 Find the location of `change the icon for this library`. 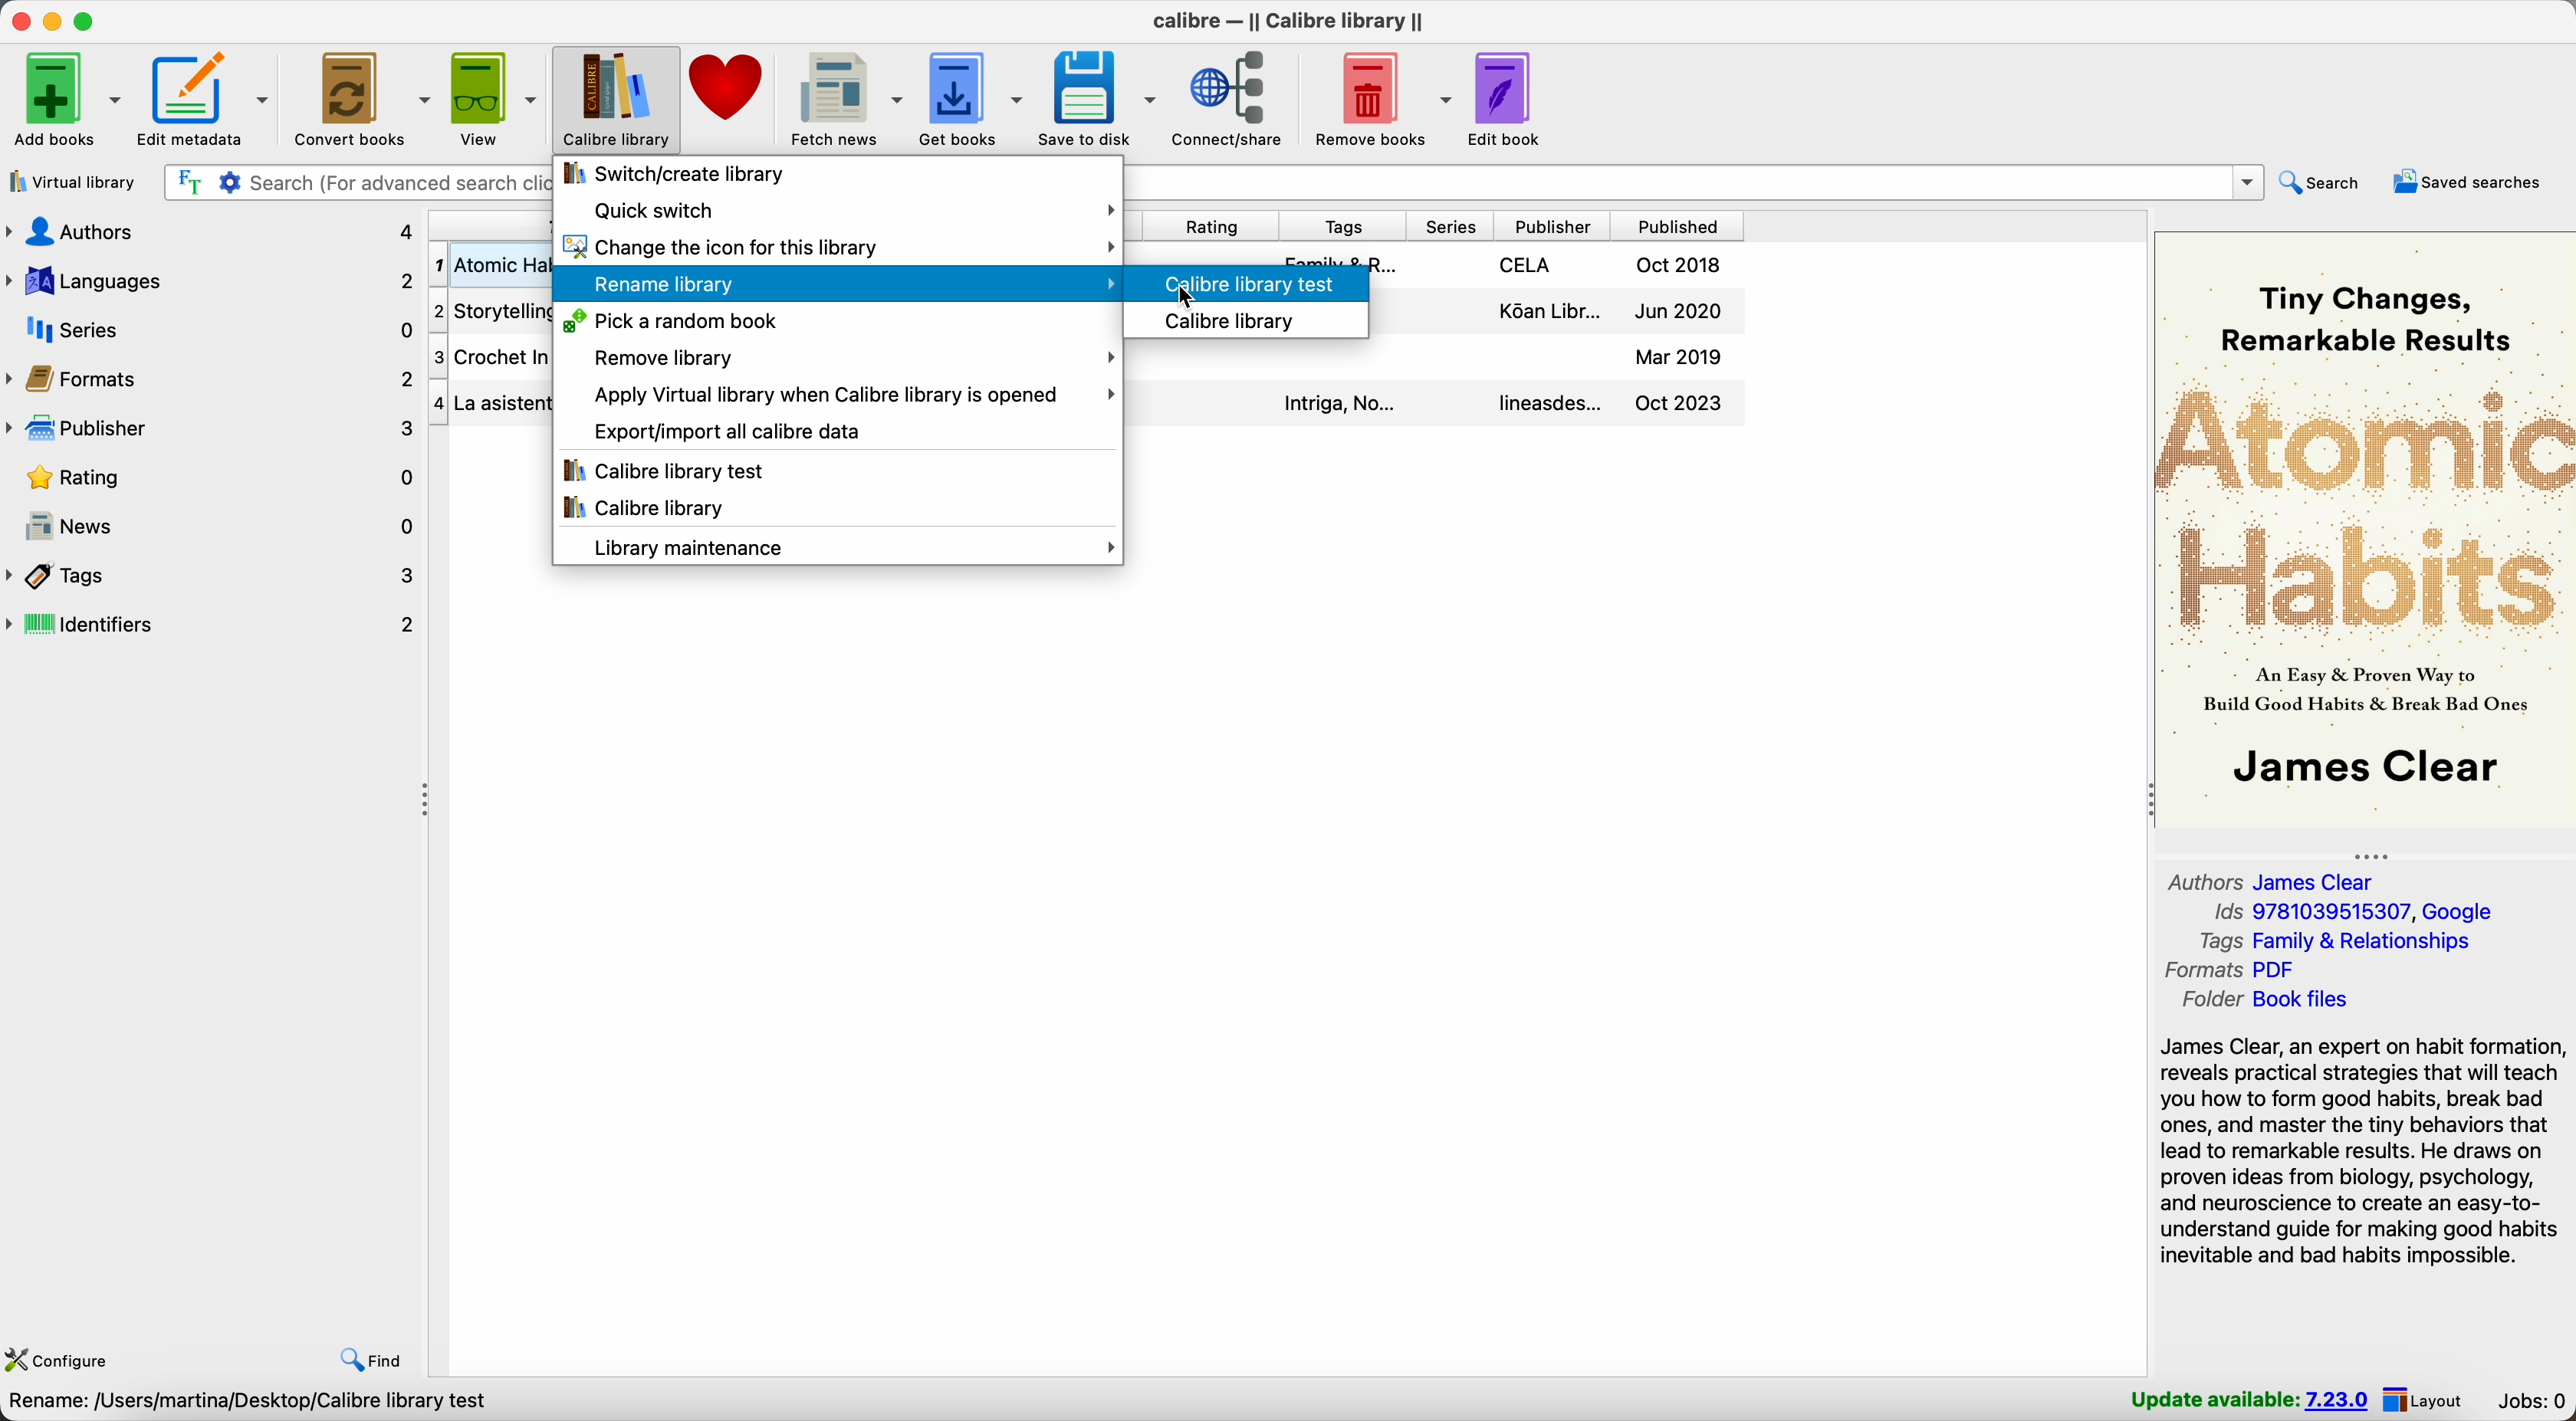

change the icon for this library is located at coordinates (835, 245).